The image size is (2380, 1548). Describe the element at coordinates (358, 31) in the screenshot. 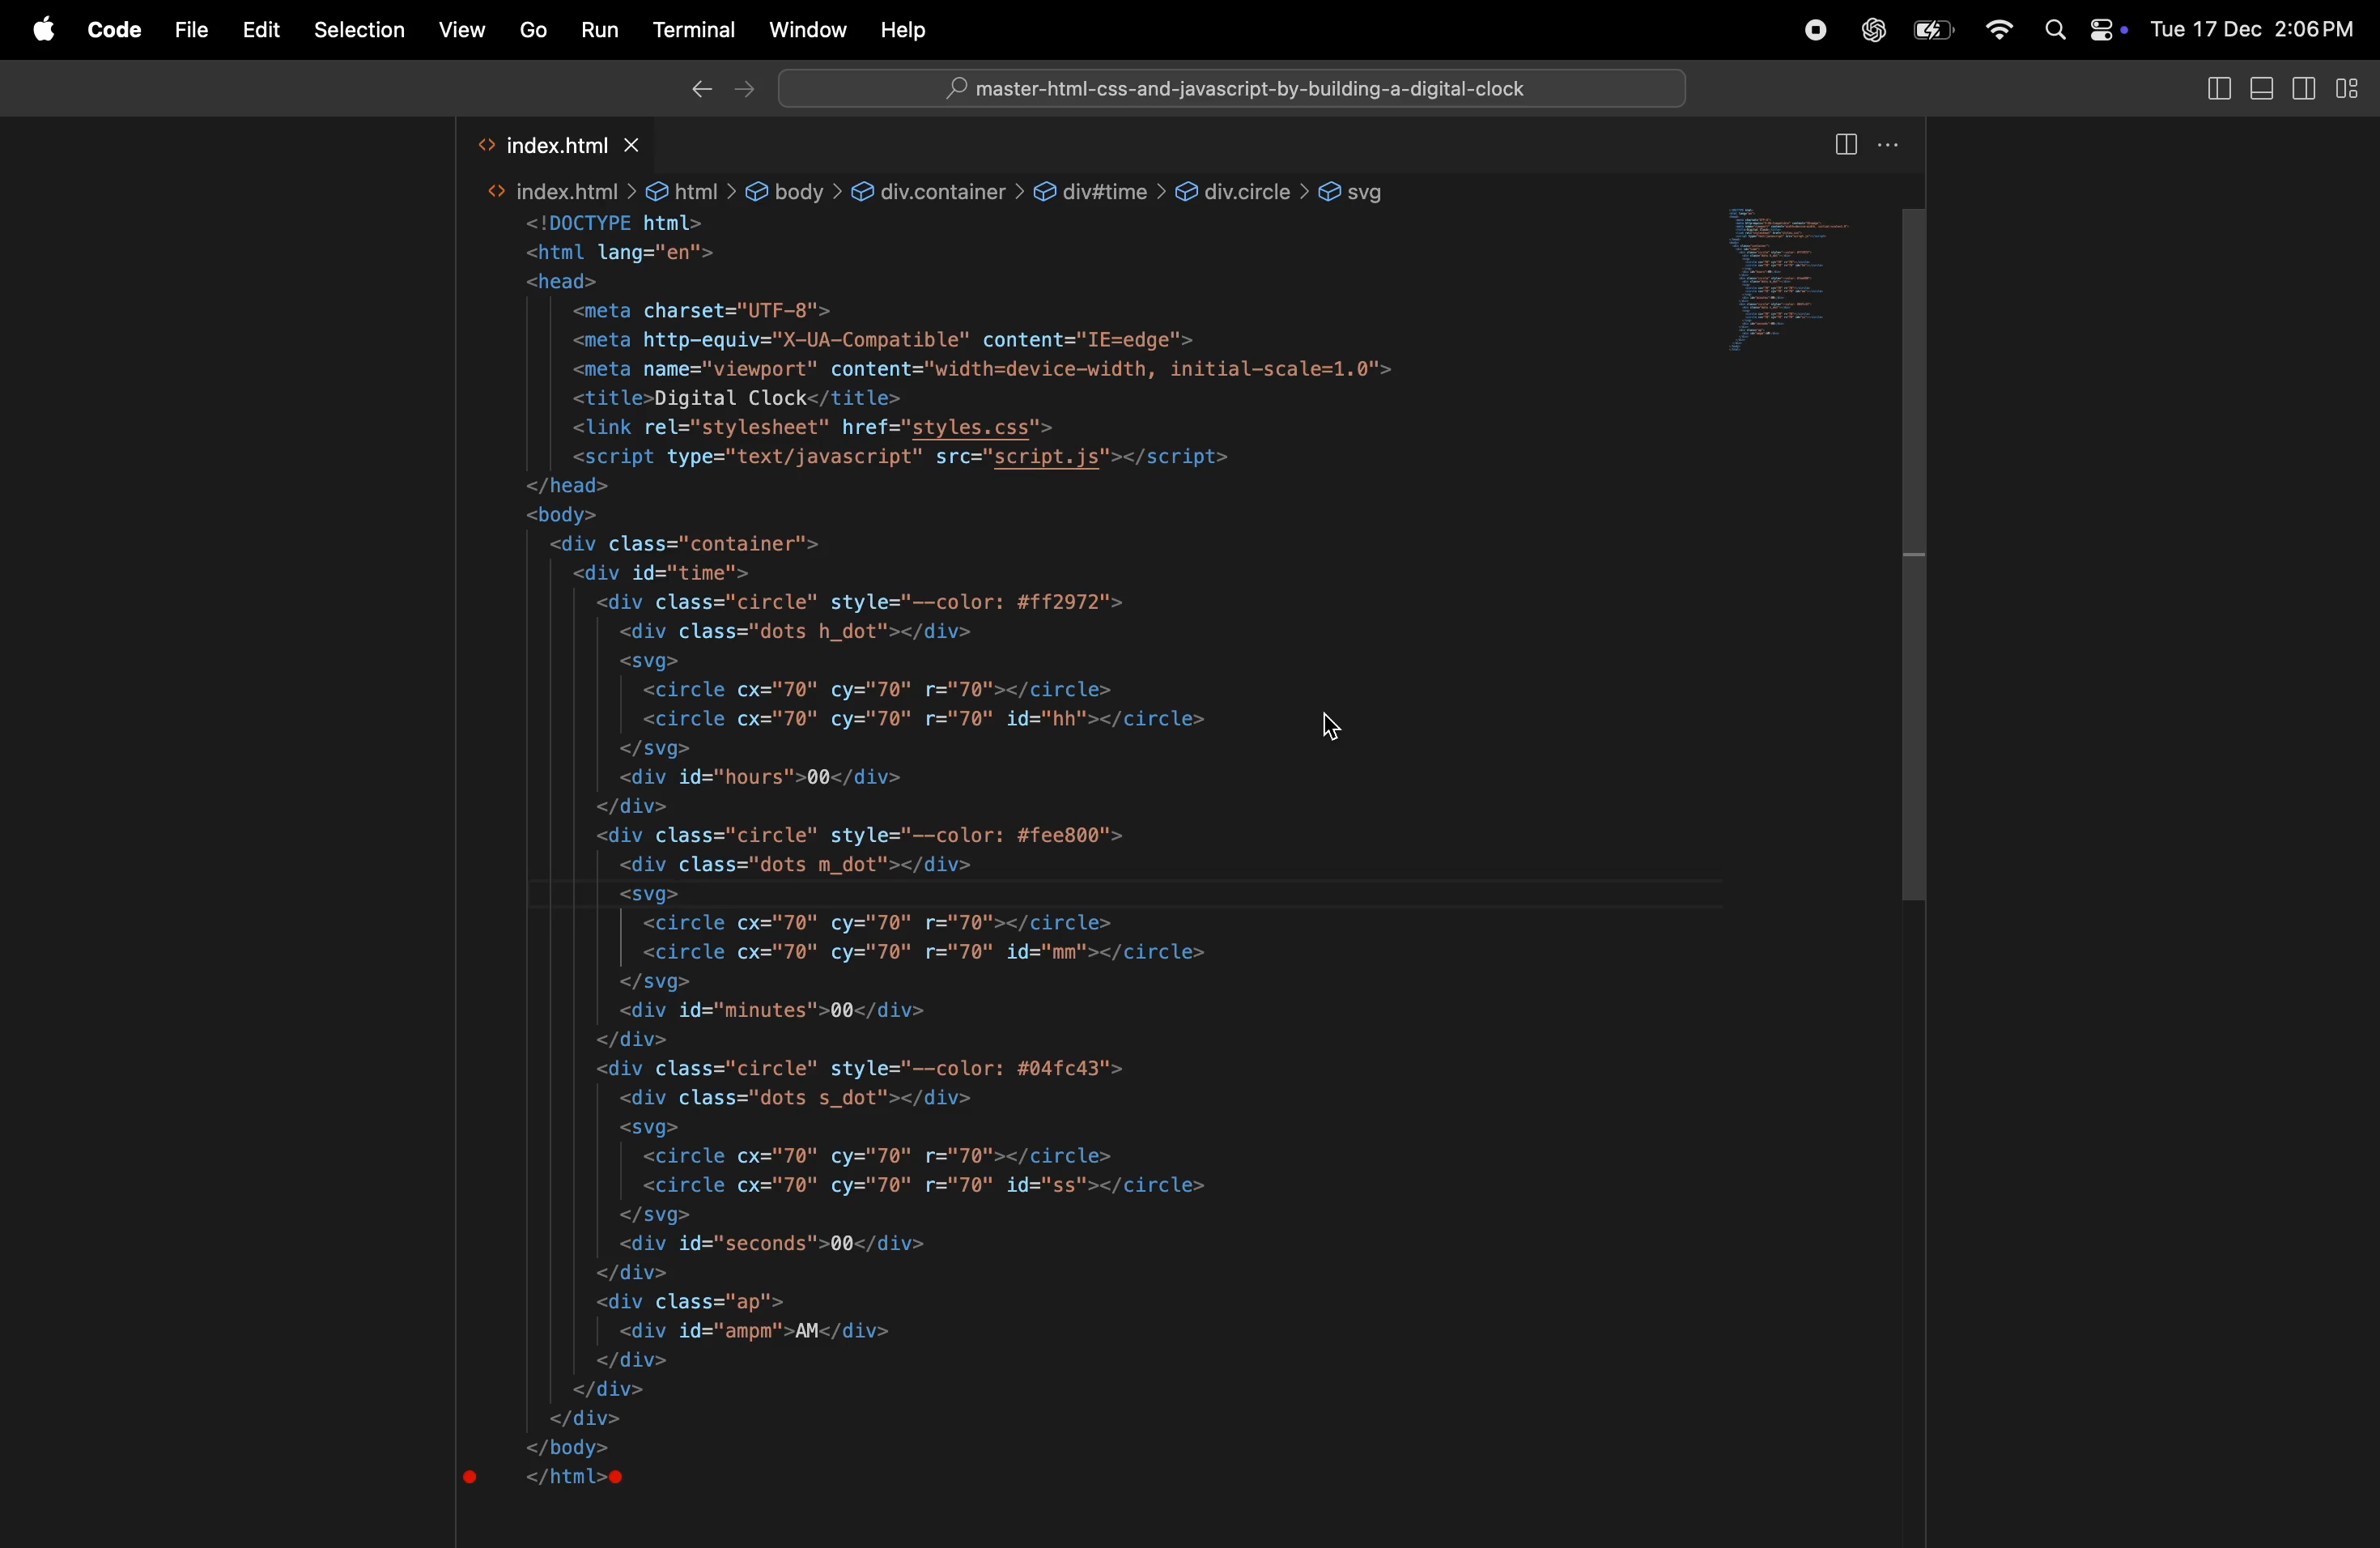

I see `selection` at that location.